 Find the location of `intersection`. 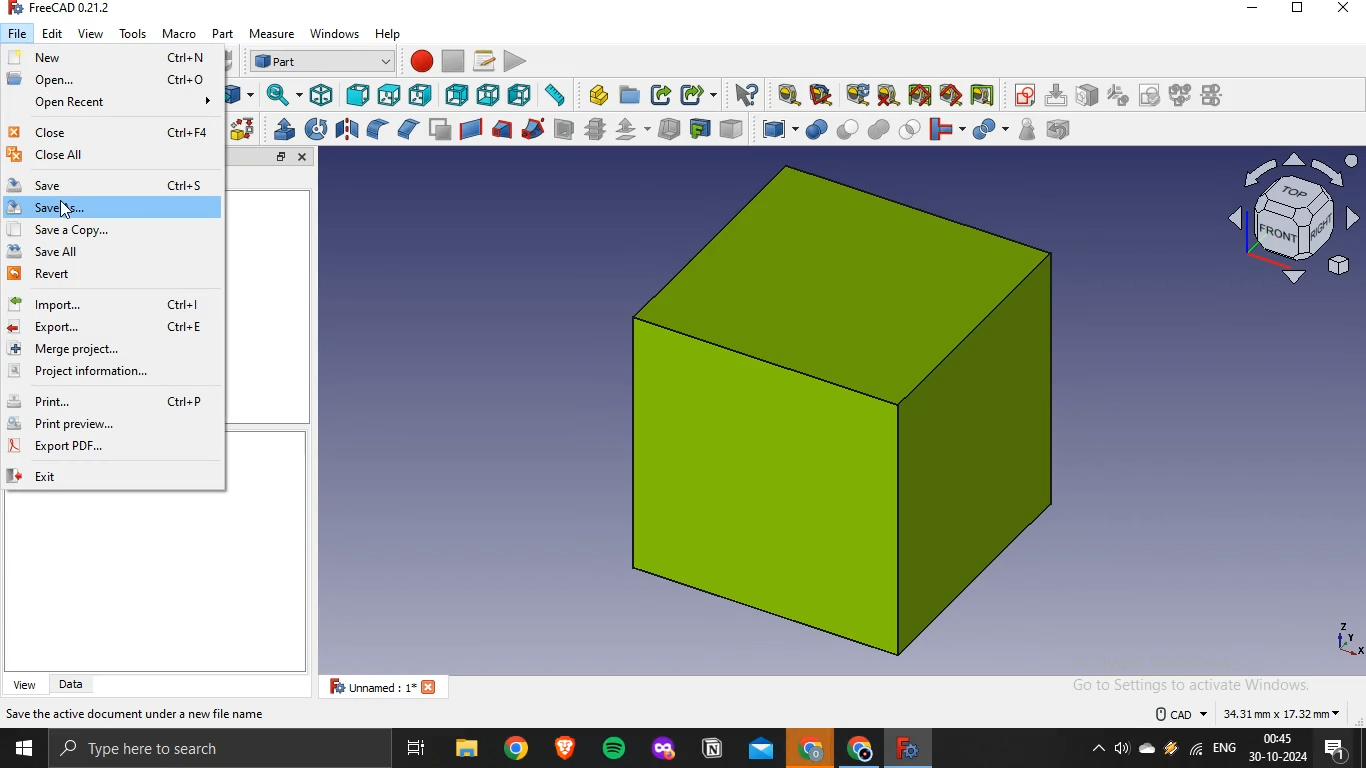

intersection is located at coordinates (908, 129).